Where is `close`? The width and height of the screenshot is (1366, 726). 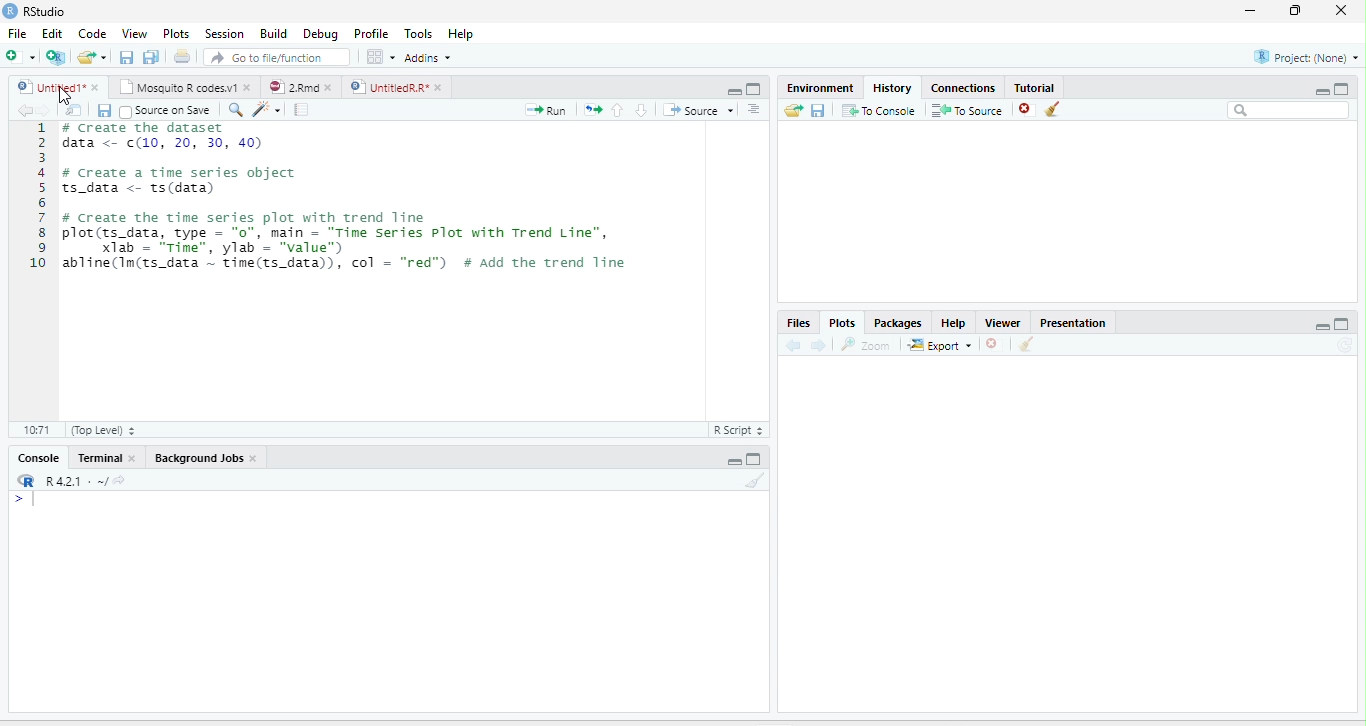
close is located at coordinates (254, 458).